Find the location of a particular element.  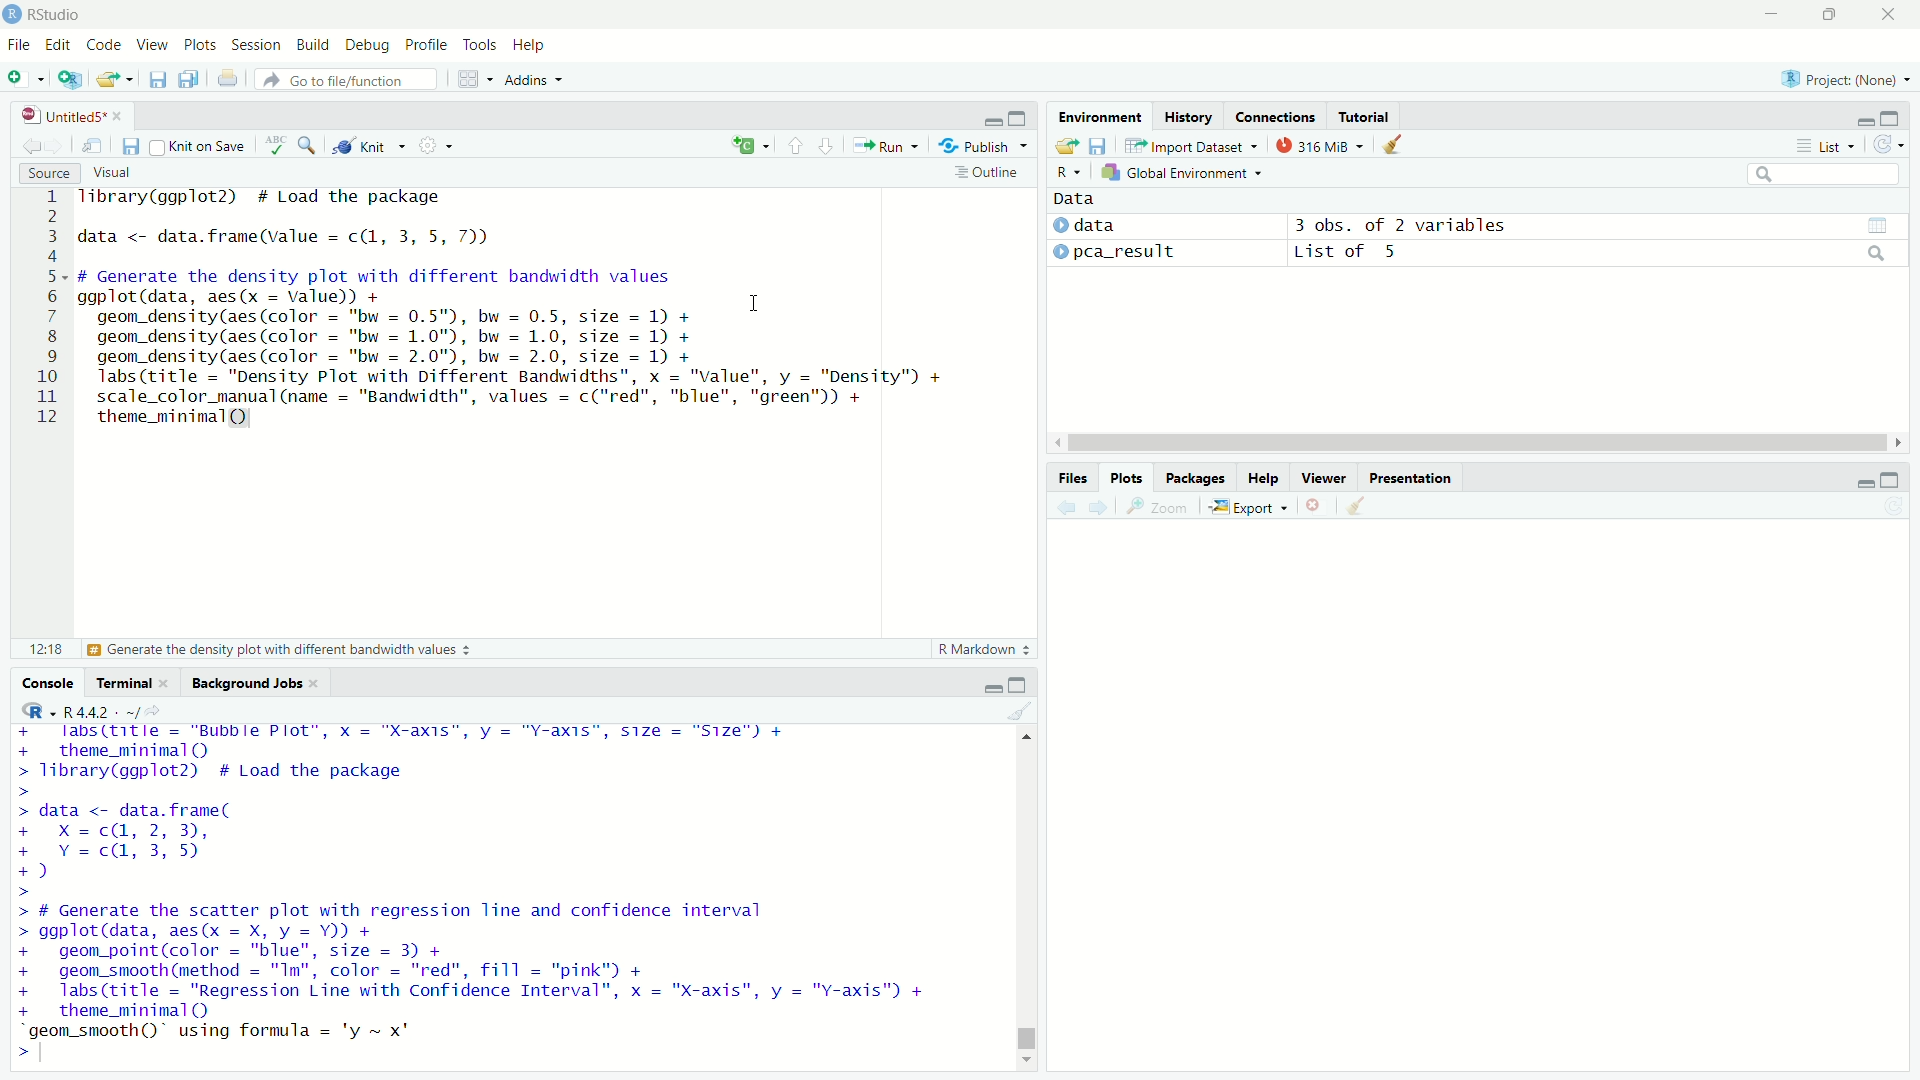

Go forward to next source location is located at coordinates (52, 145).